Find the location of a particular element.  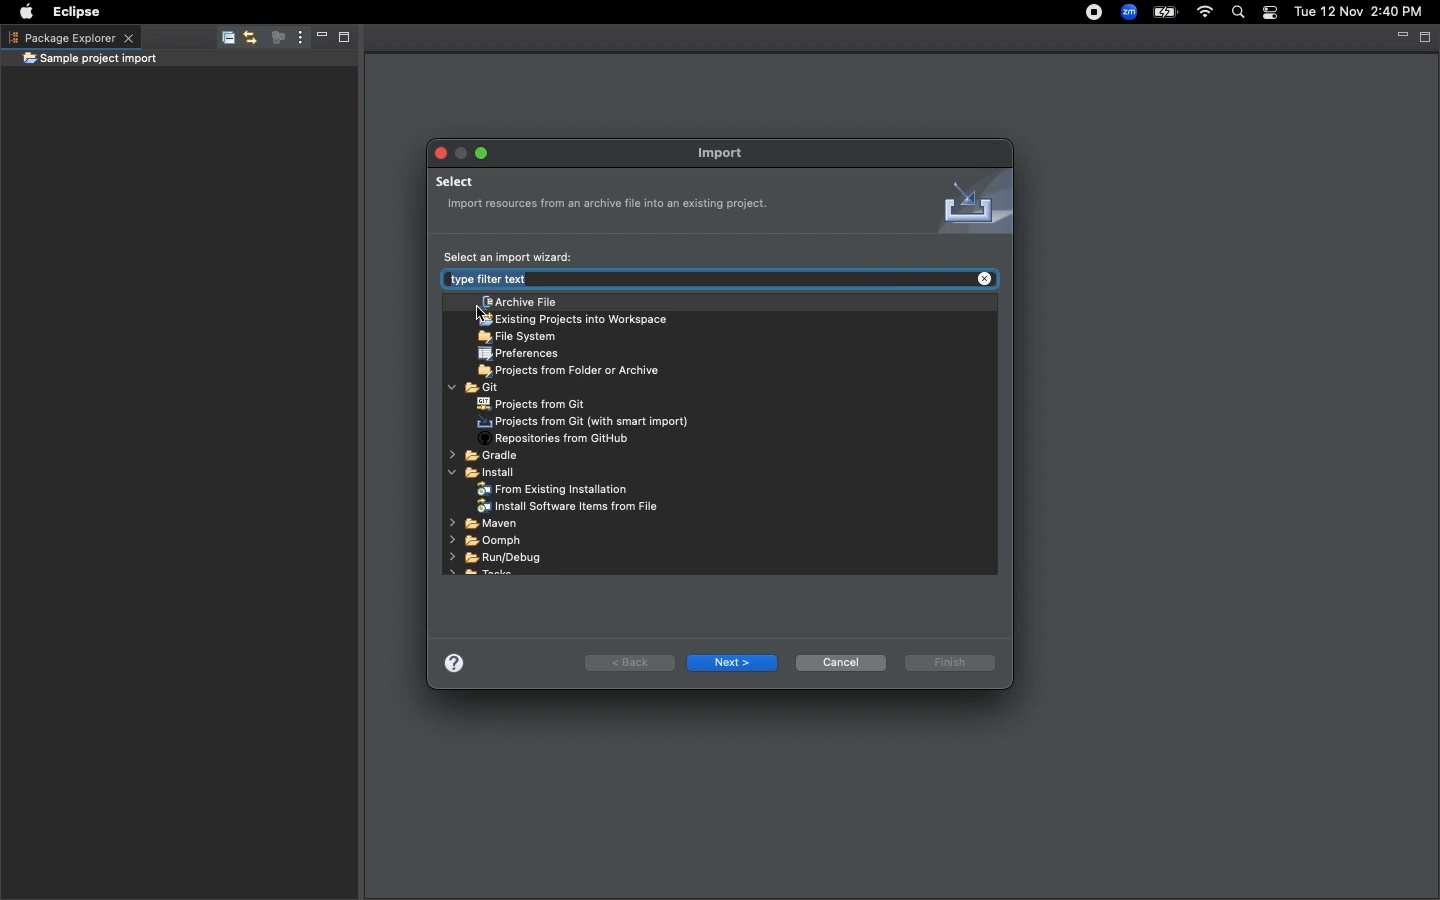

Apple logo is located at coordinates (26, 10).